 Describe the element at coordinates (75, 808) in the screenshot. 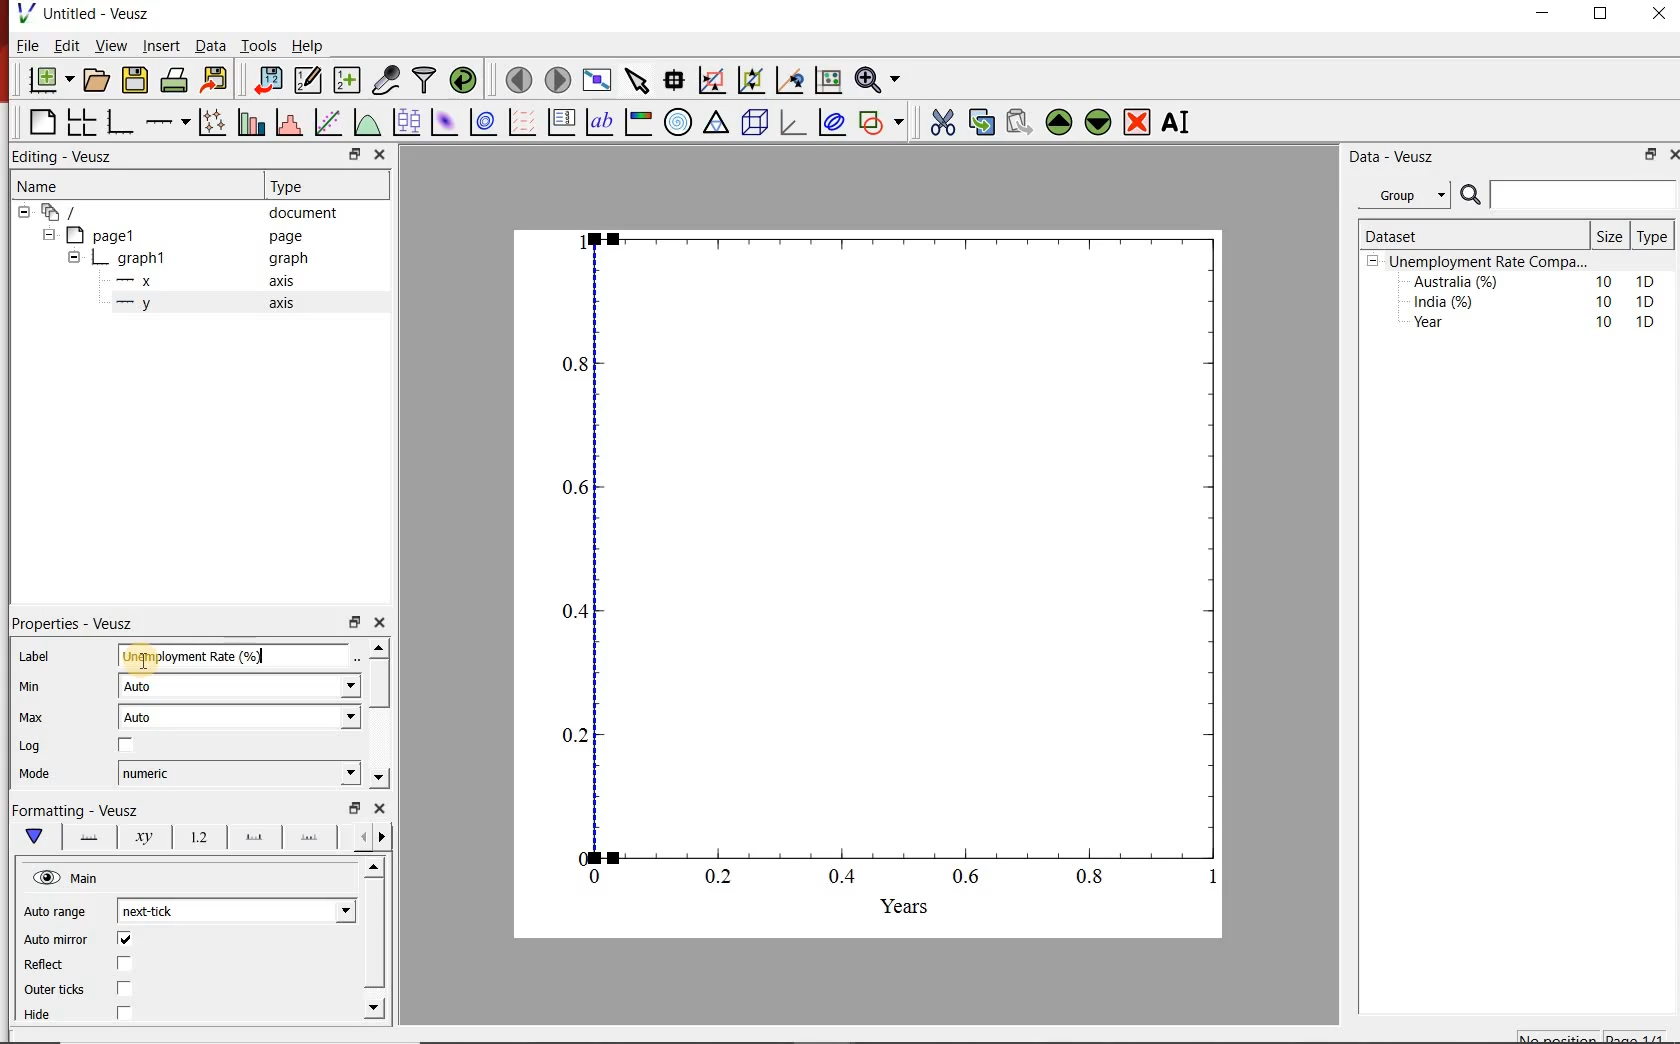

I see `Formatting - Veusz` at that location.